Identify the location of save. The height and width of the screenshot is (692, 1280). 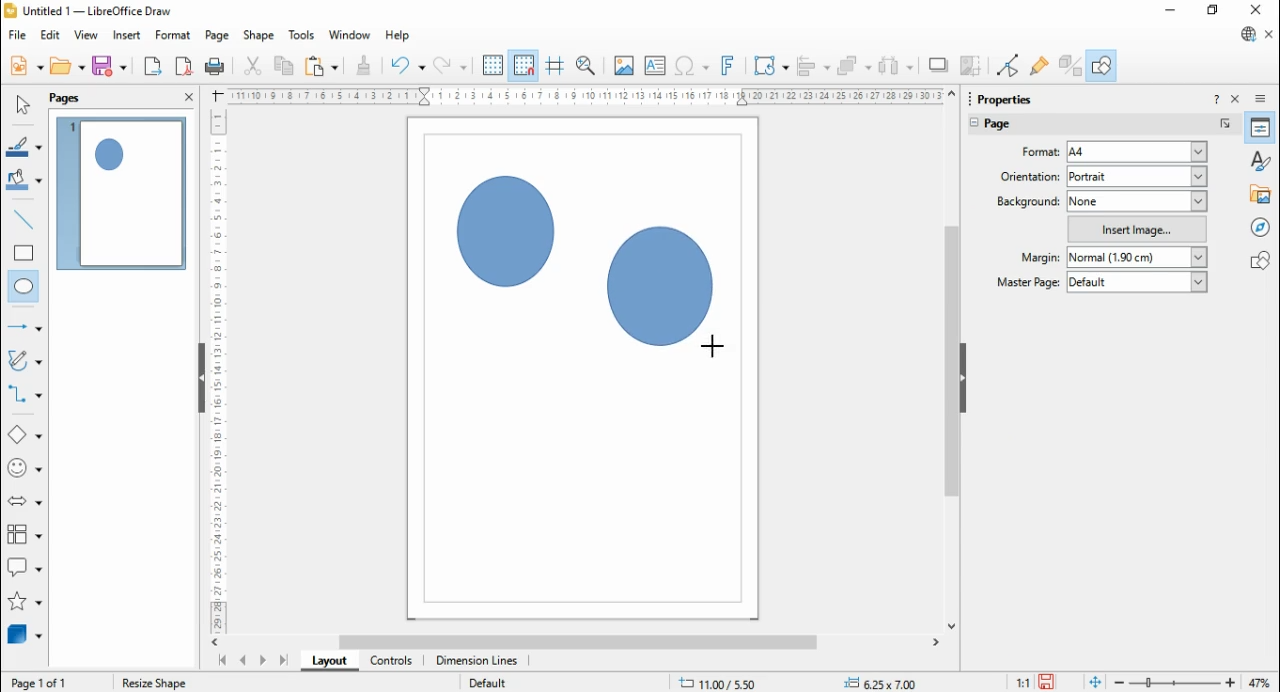
(1049, 682).